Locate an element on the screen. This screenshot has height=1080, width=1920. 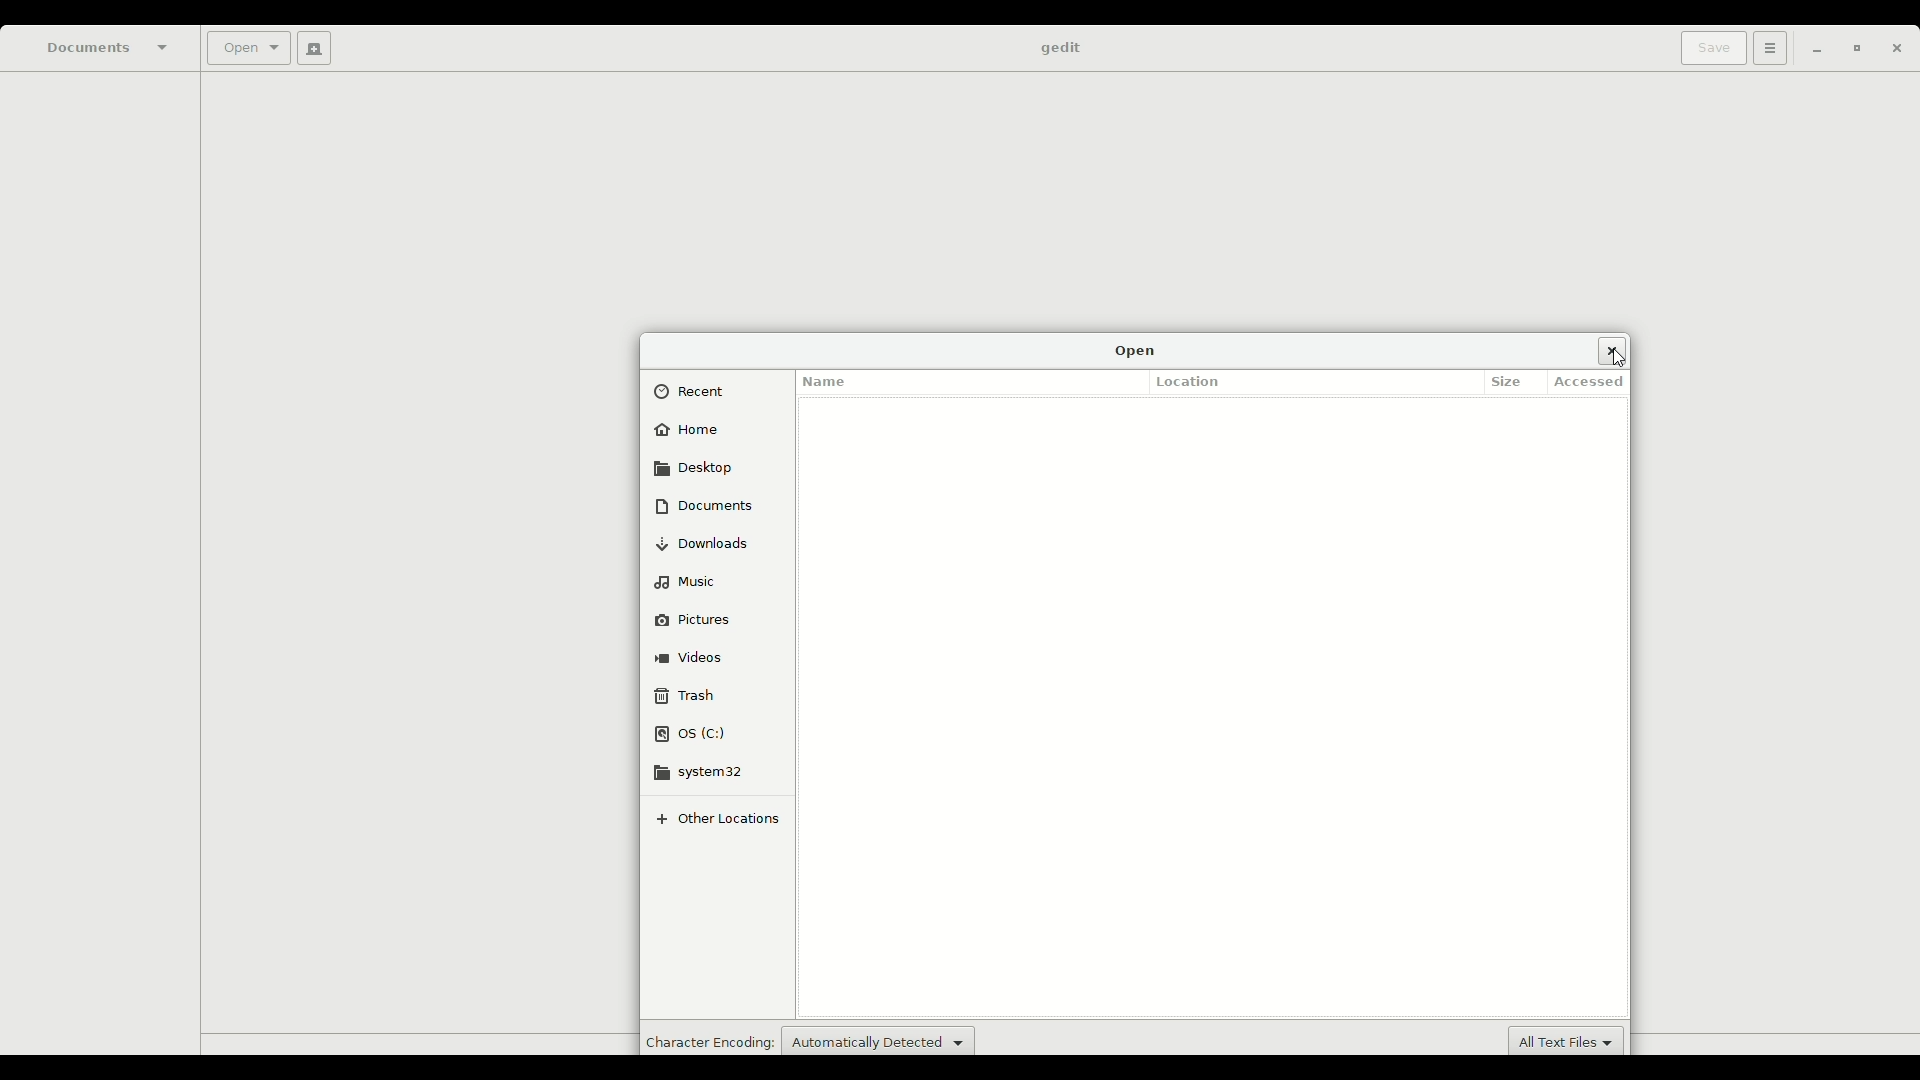
Save is located at coordinates (1709, 48).